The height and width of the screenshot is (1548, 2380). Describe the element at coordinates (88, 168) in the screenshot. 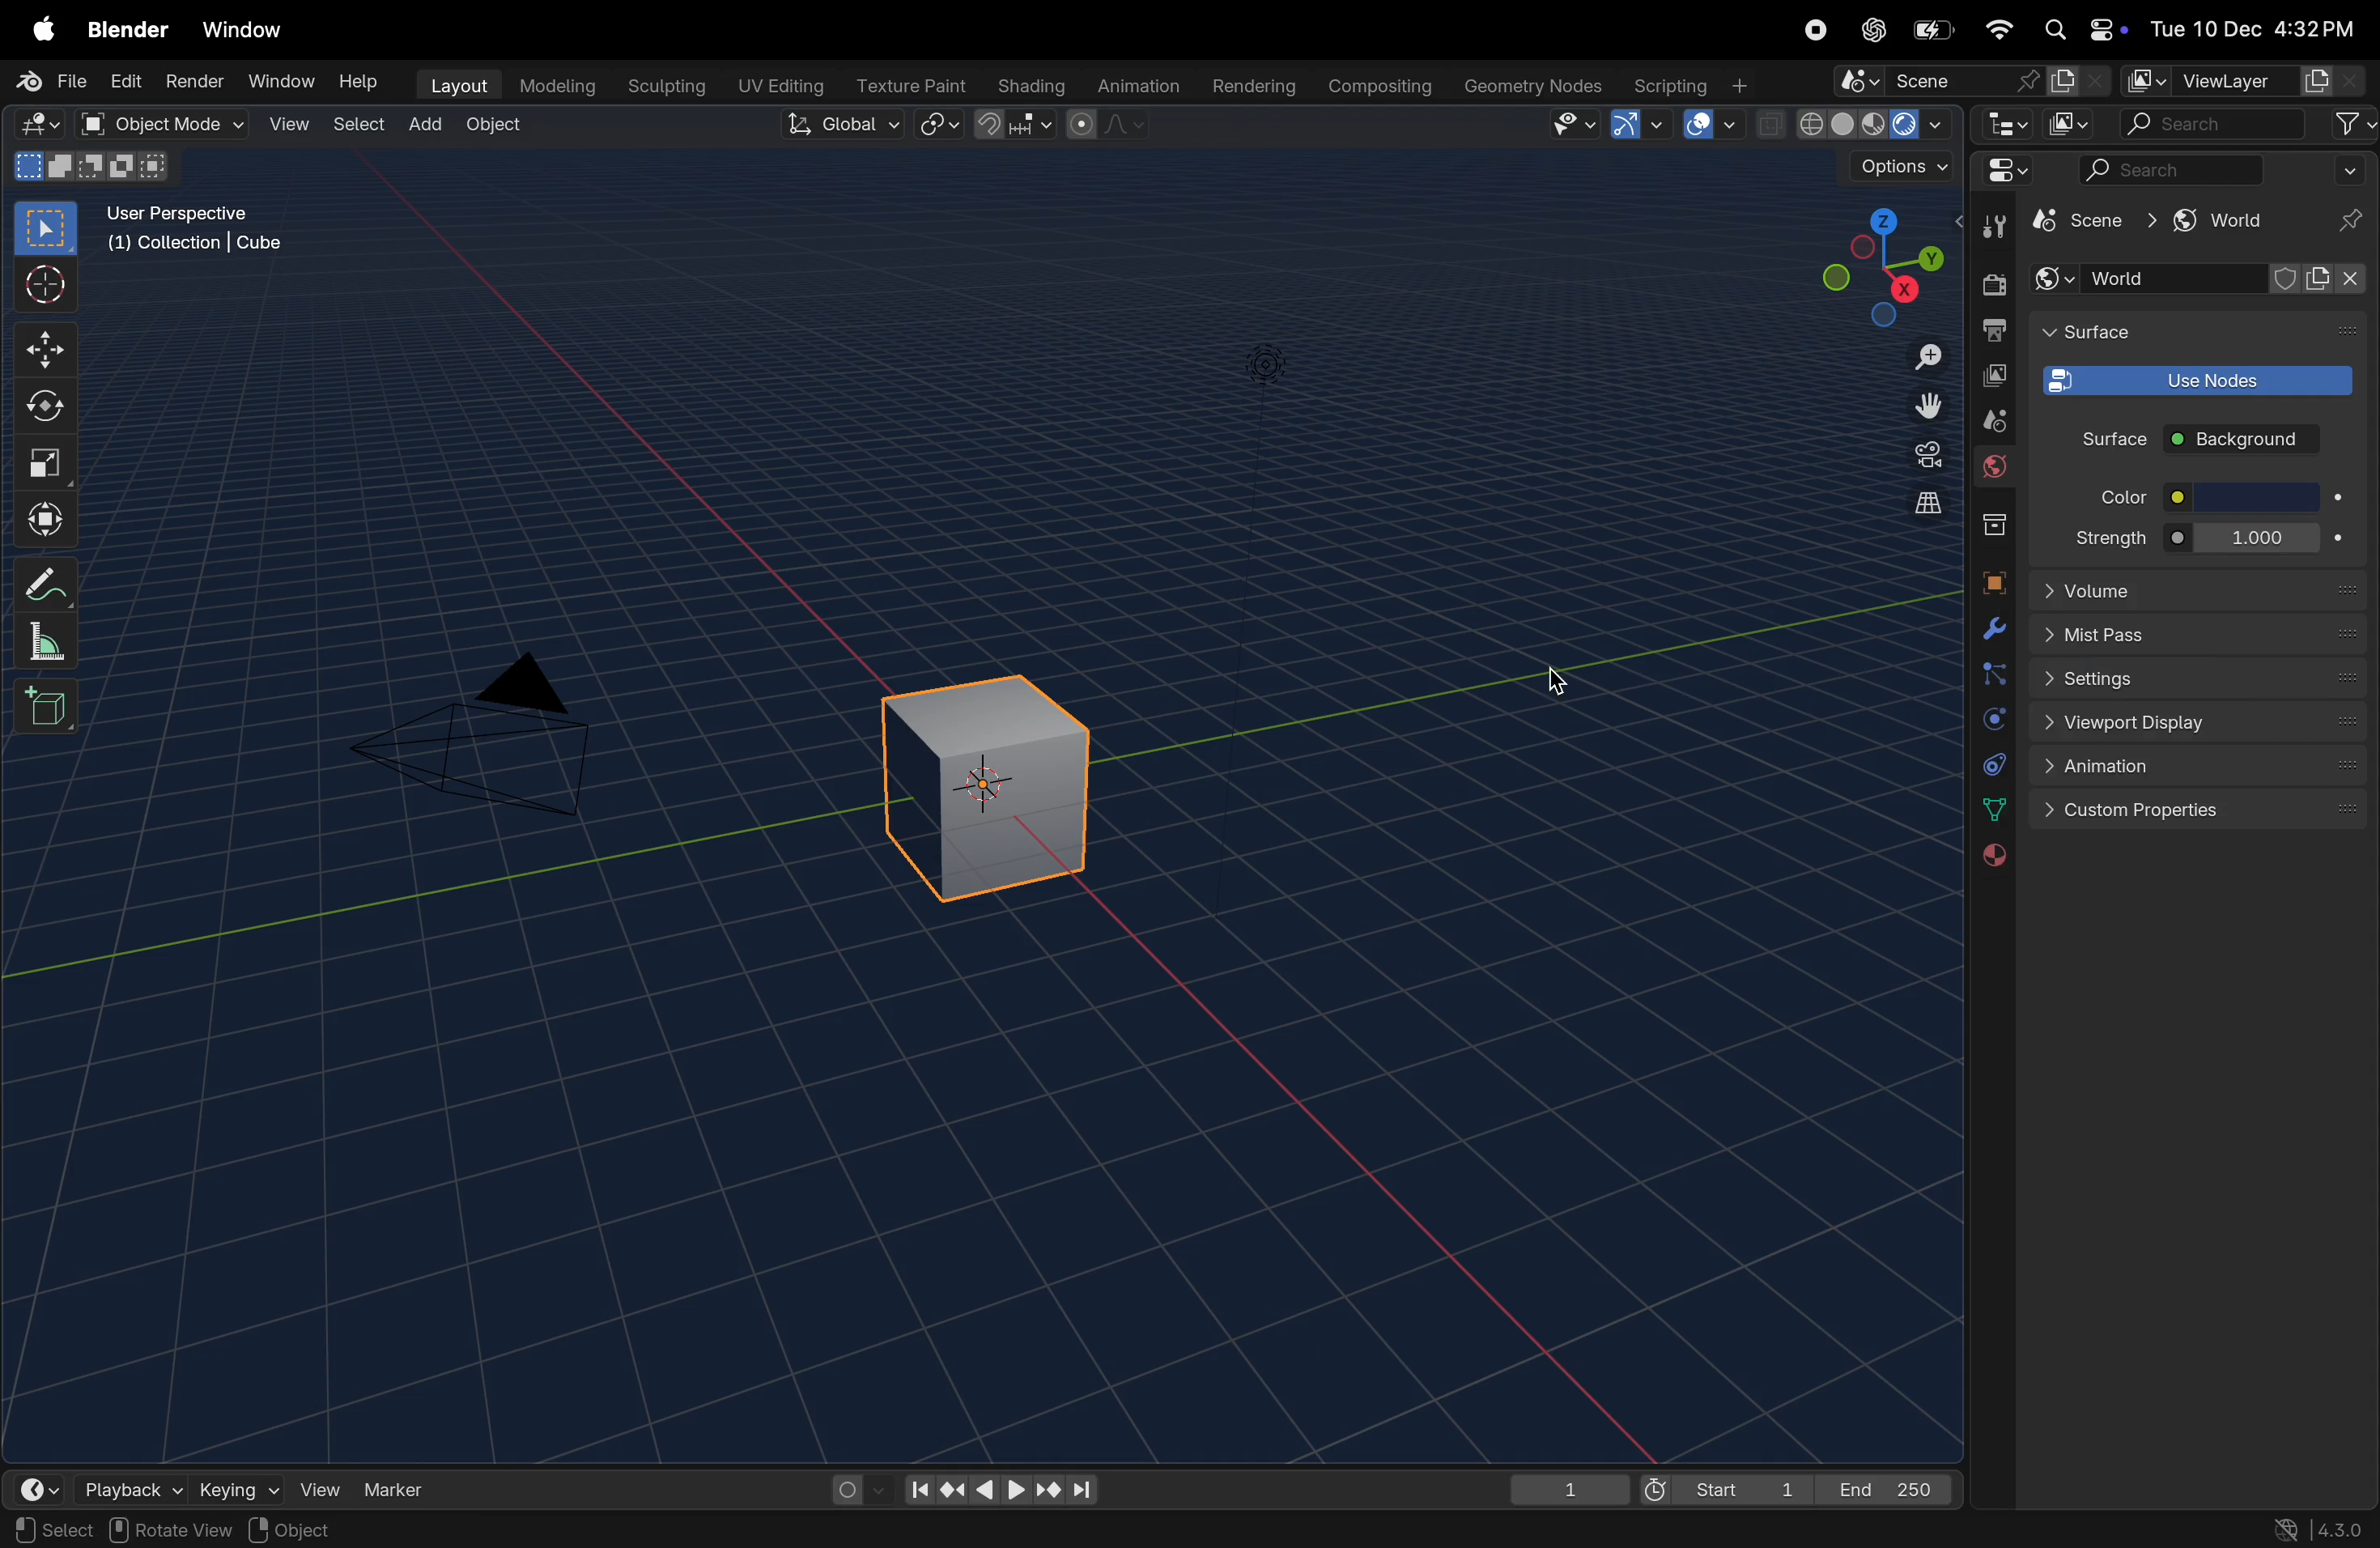

I see `mode` at that location.